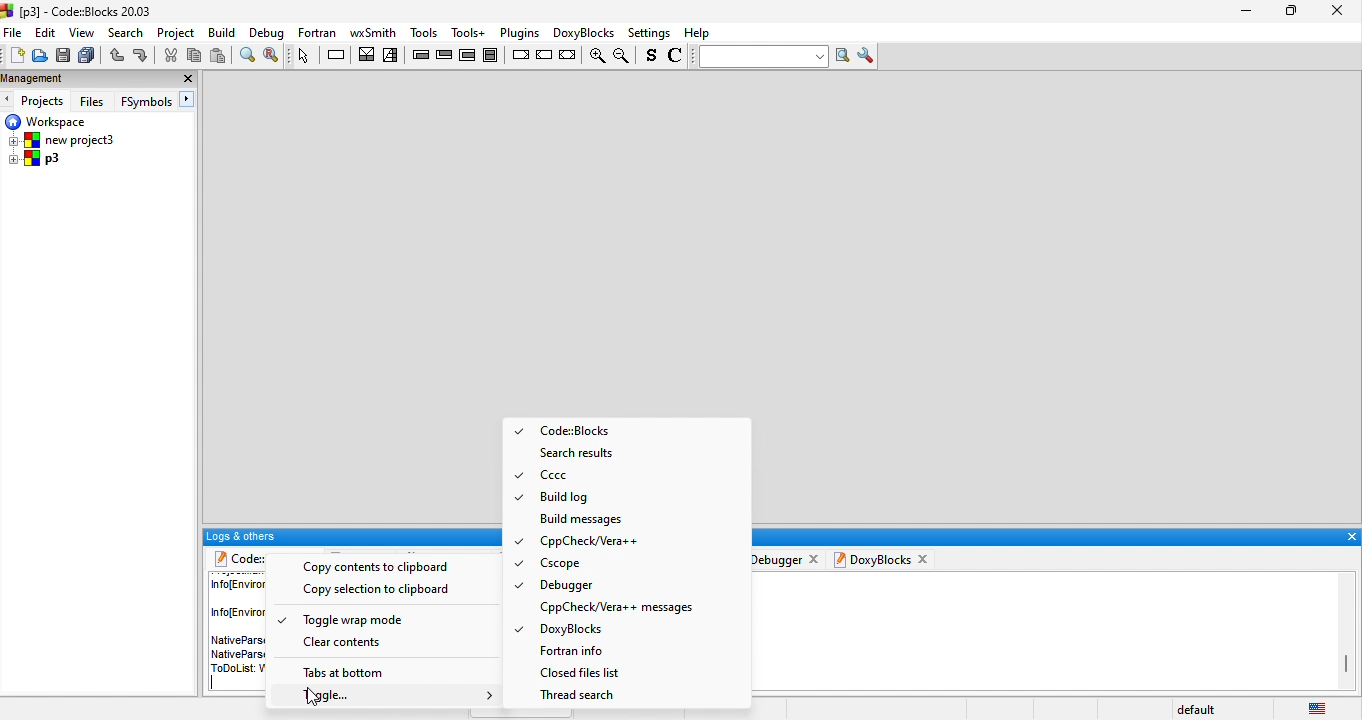  What do you see at coordinates (624, 56) in the screenshot?
I see `zoom out` at bounding box center [624, 56].